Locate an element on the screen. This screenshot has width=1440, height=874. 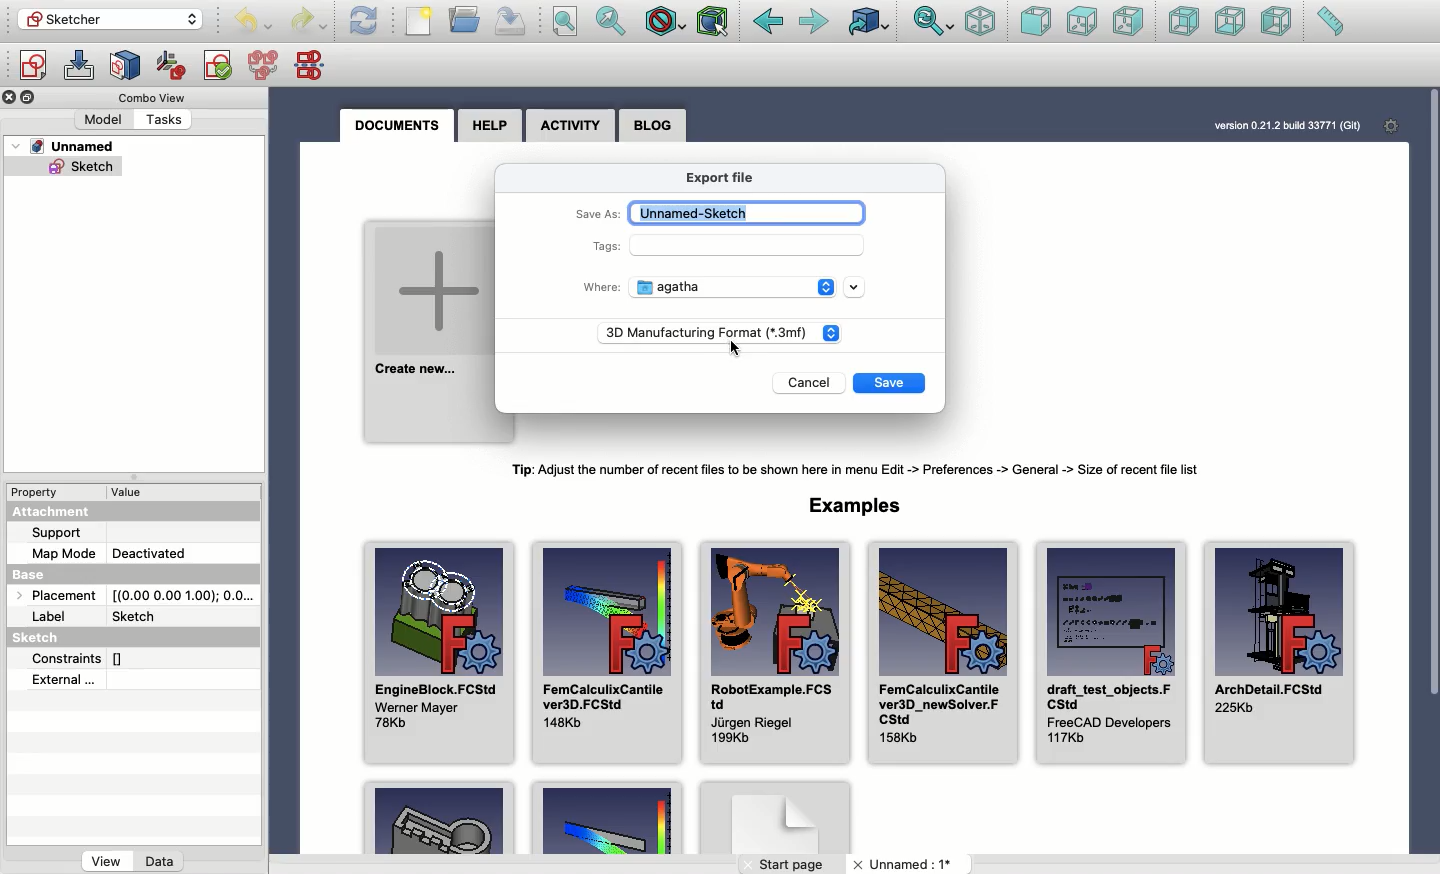
Sync view is located at coordinates (932, 22).